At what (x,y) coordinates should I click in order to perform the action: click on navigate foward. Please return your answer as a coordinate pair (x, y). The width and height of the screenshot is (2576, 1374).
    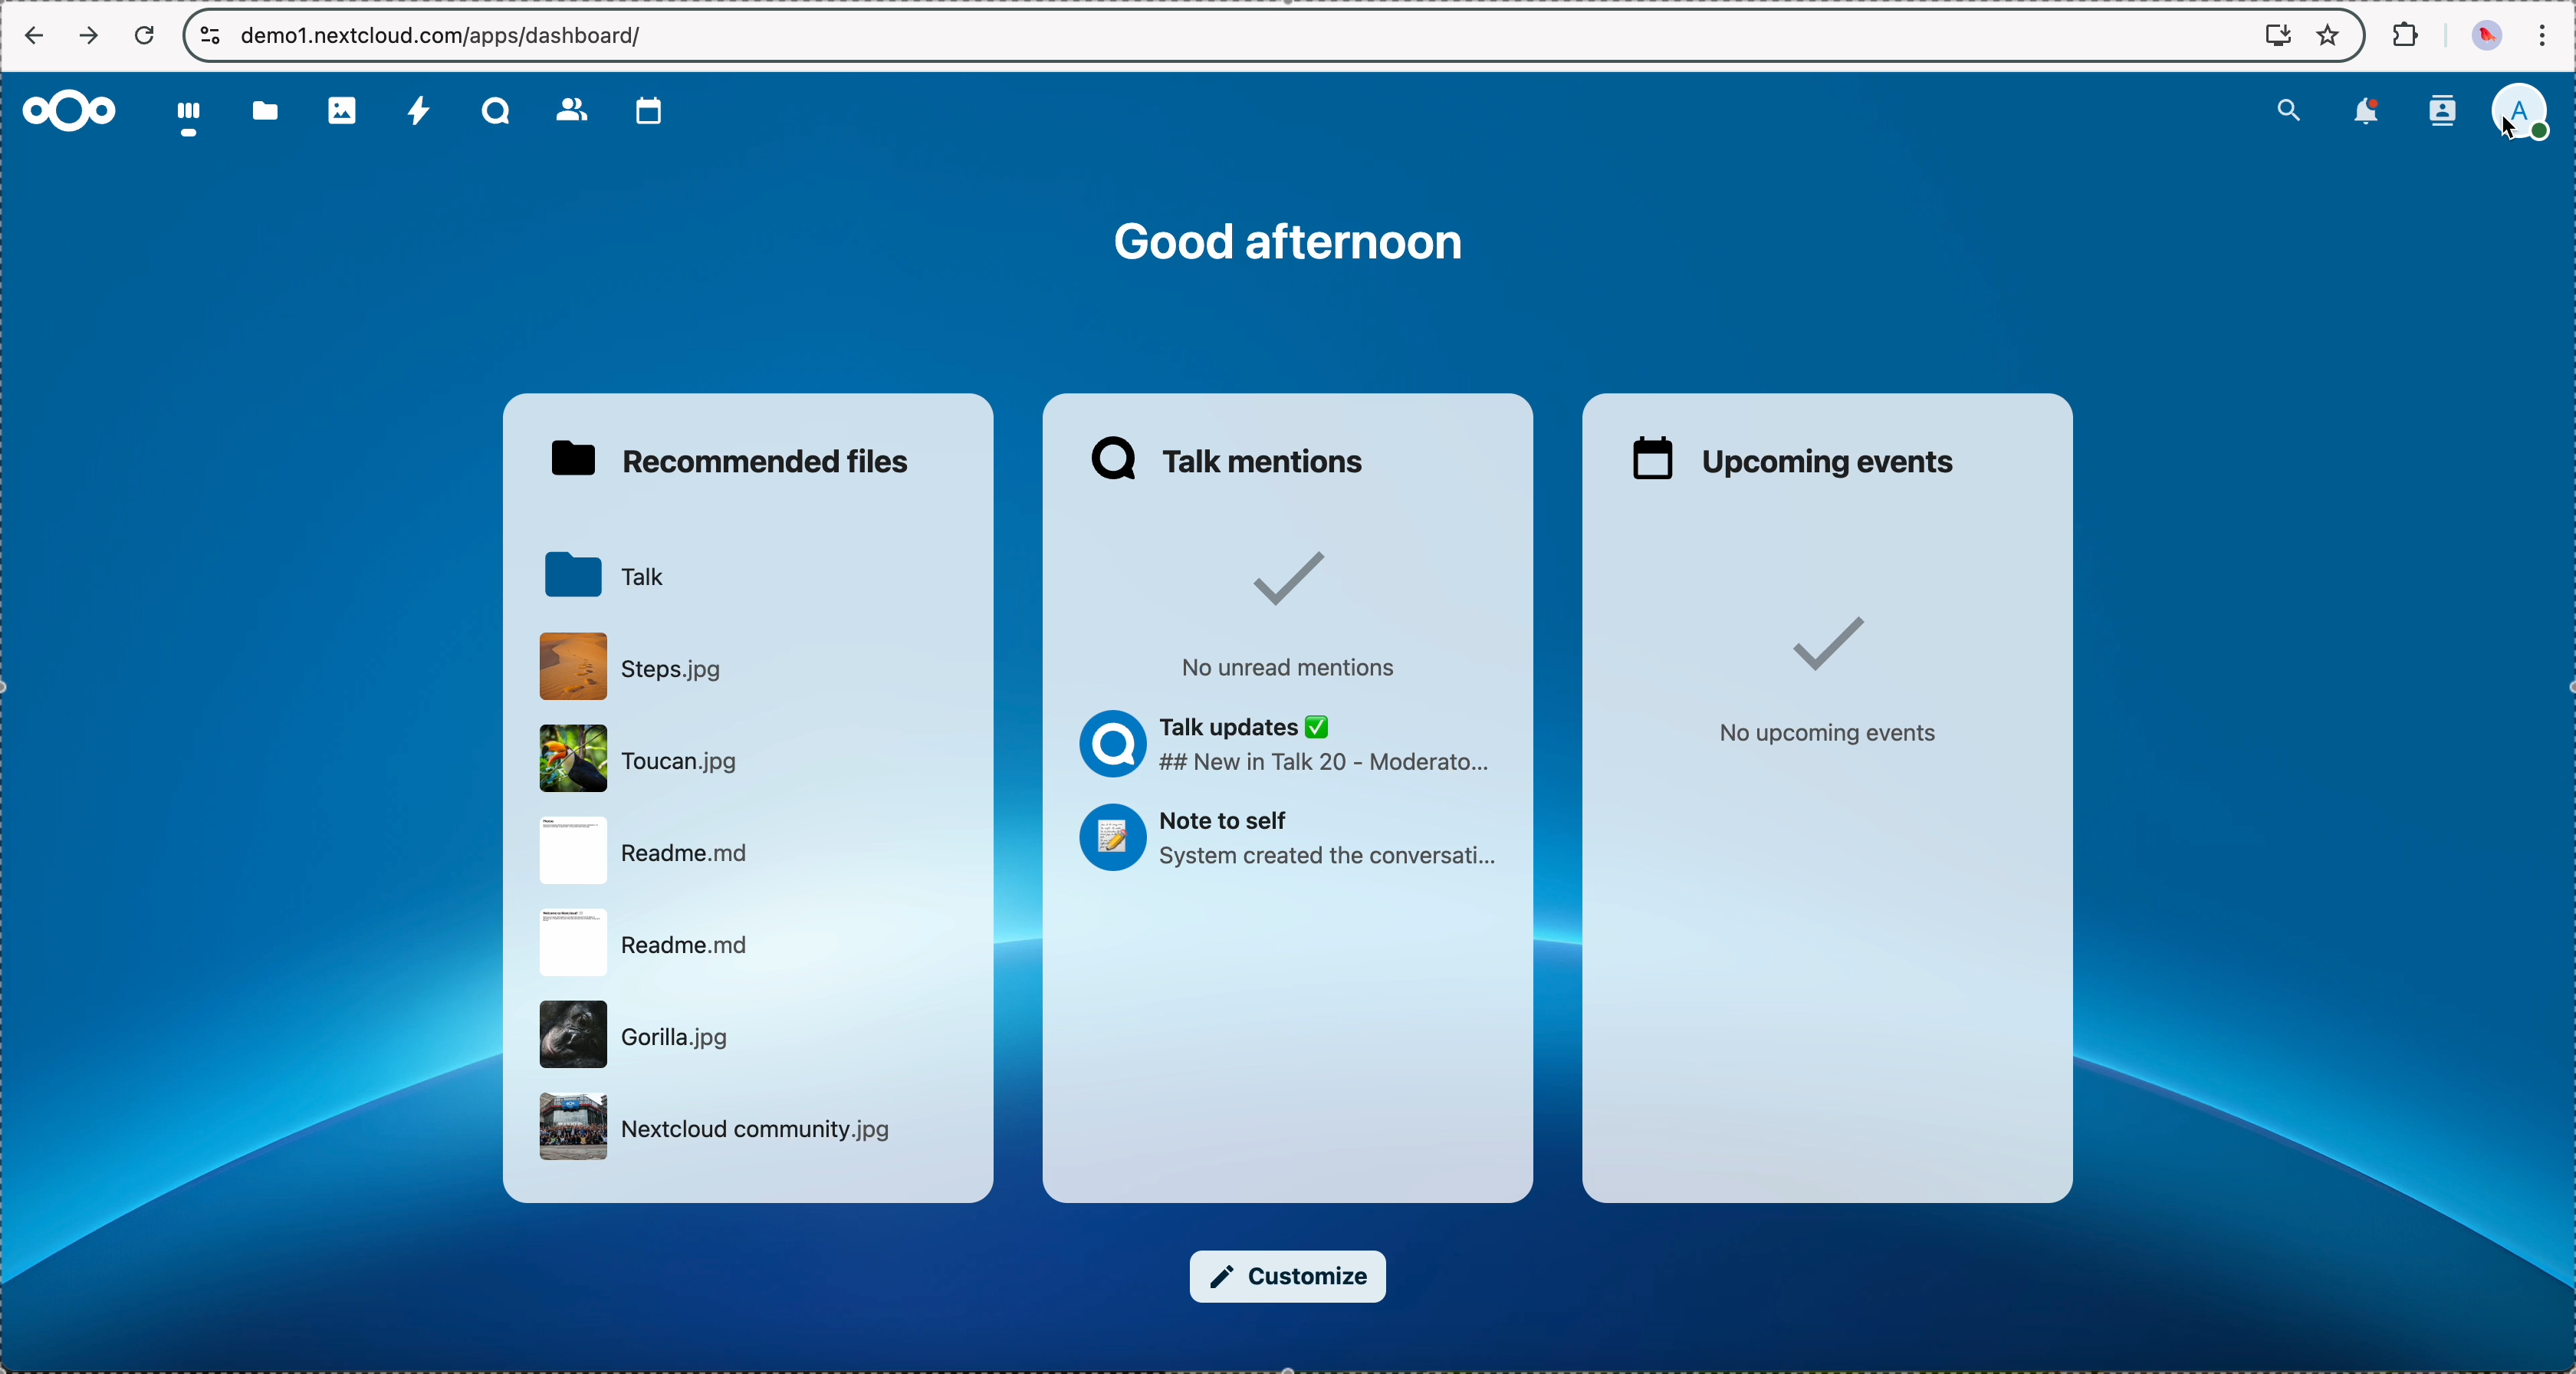
    Looking at the image, I should click on (90, 34).